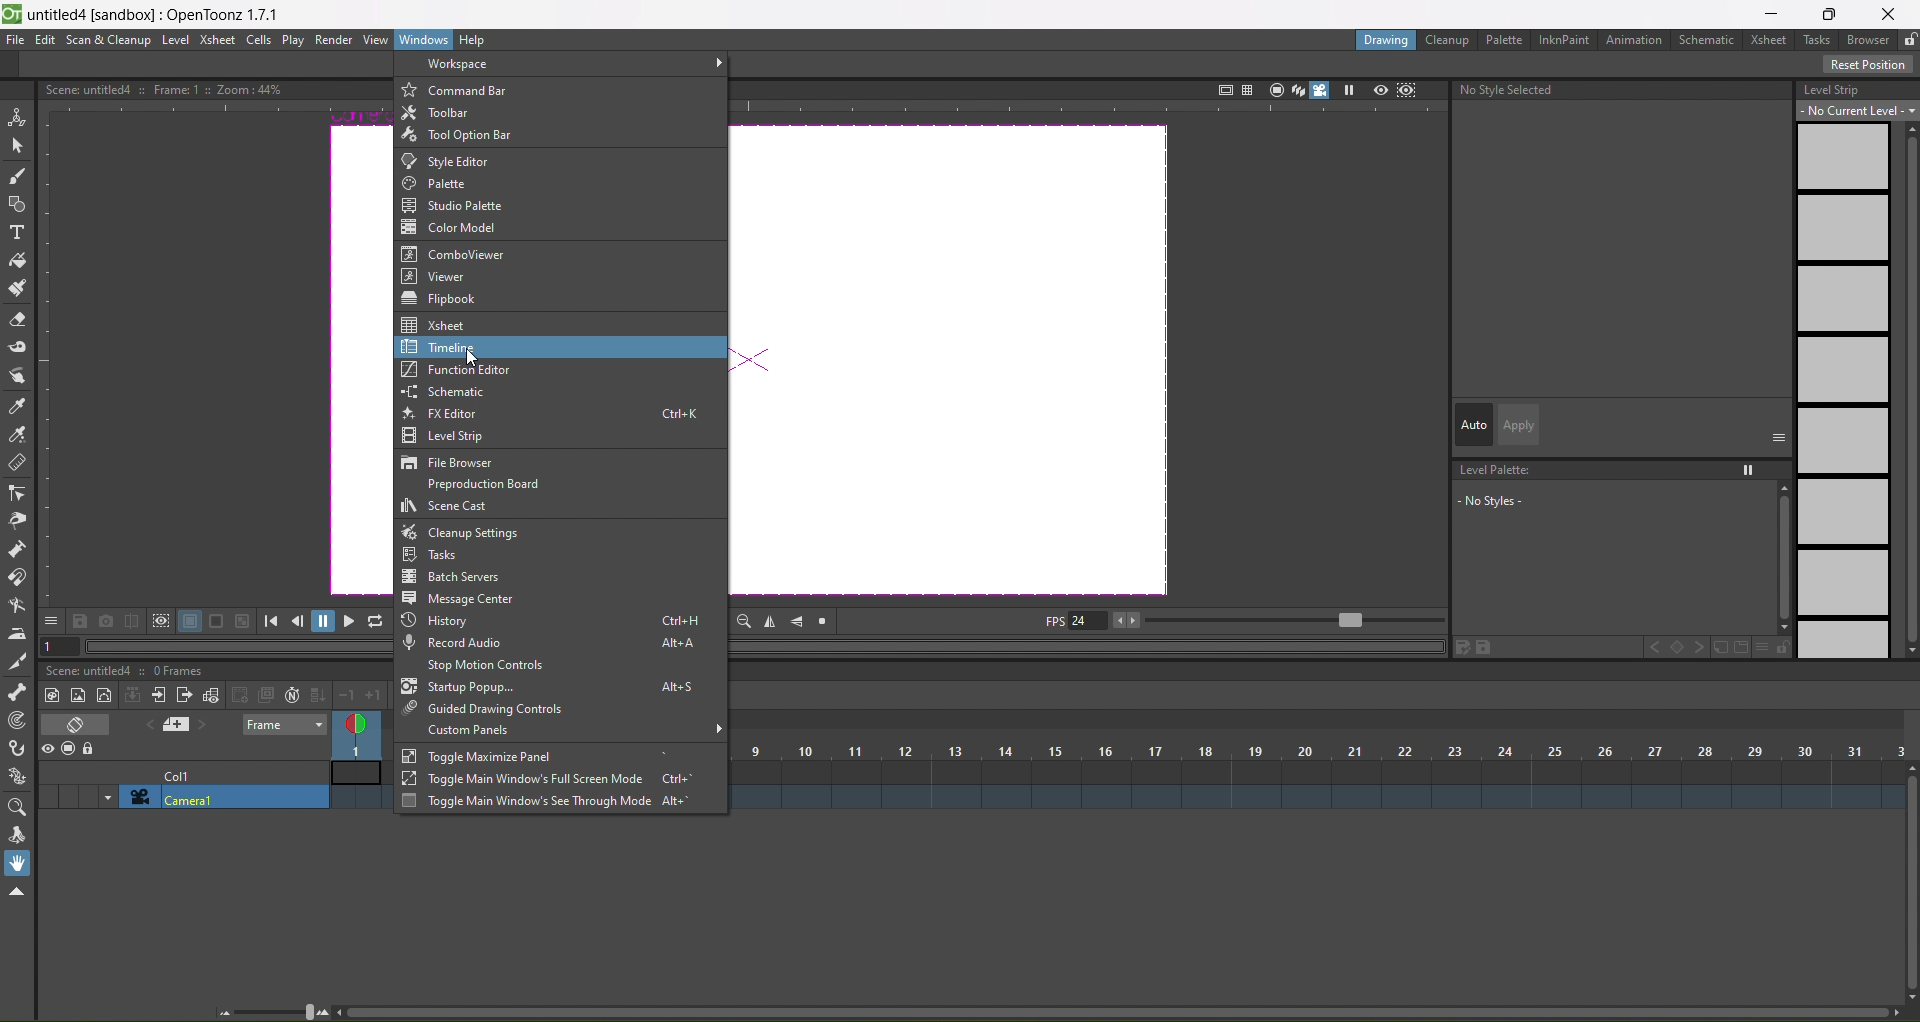  I want to click on icon, so click(148, 622).